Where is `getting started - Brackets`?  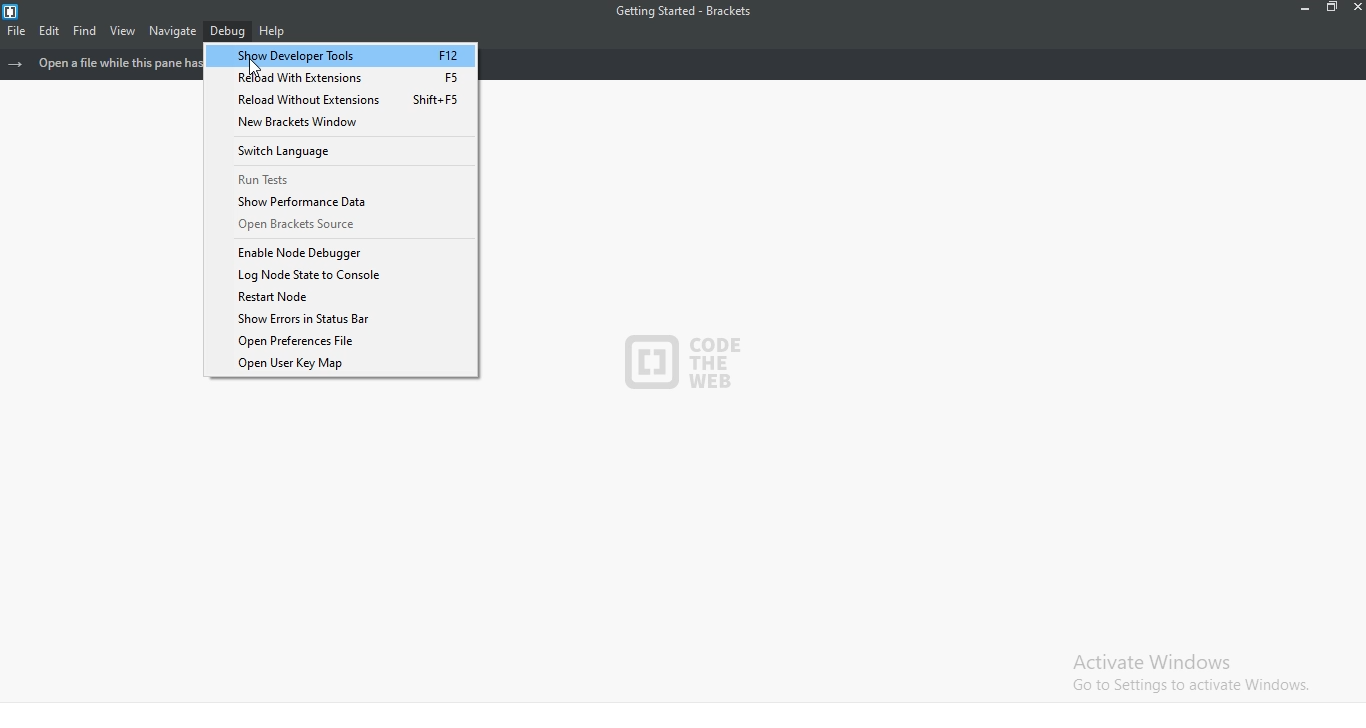 getting started - Brackets is located at coordinates (693, 13).